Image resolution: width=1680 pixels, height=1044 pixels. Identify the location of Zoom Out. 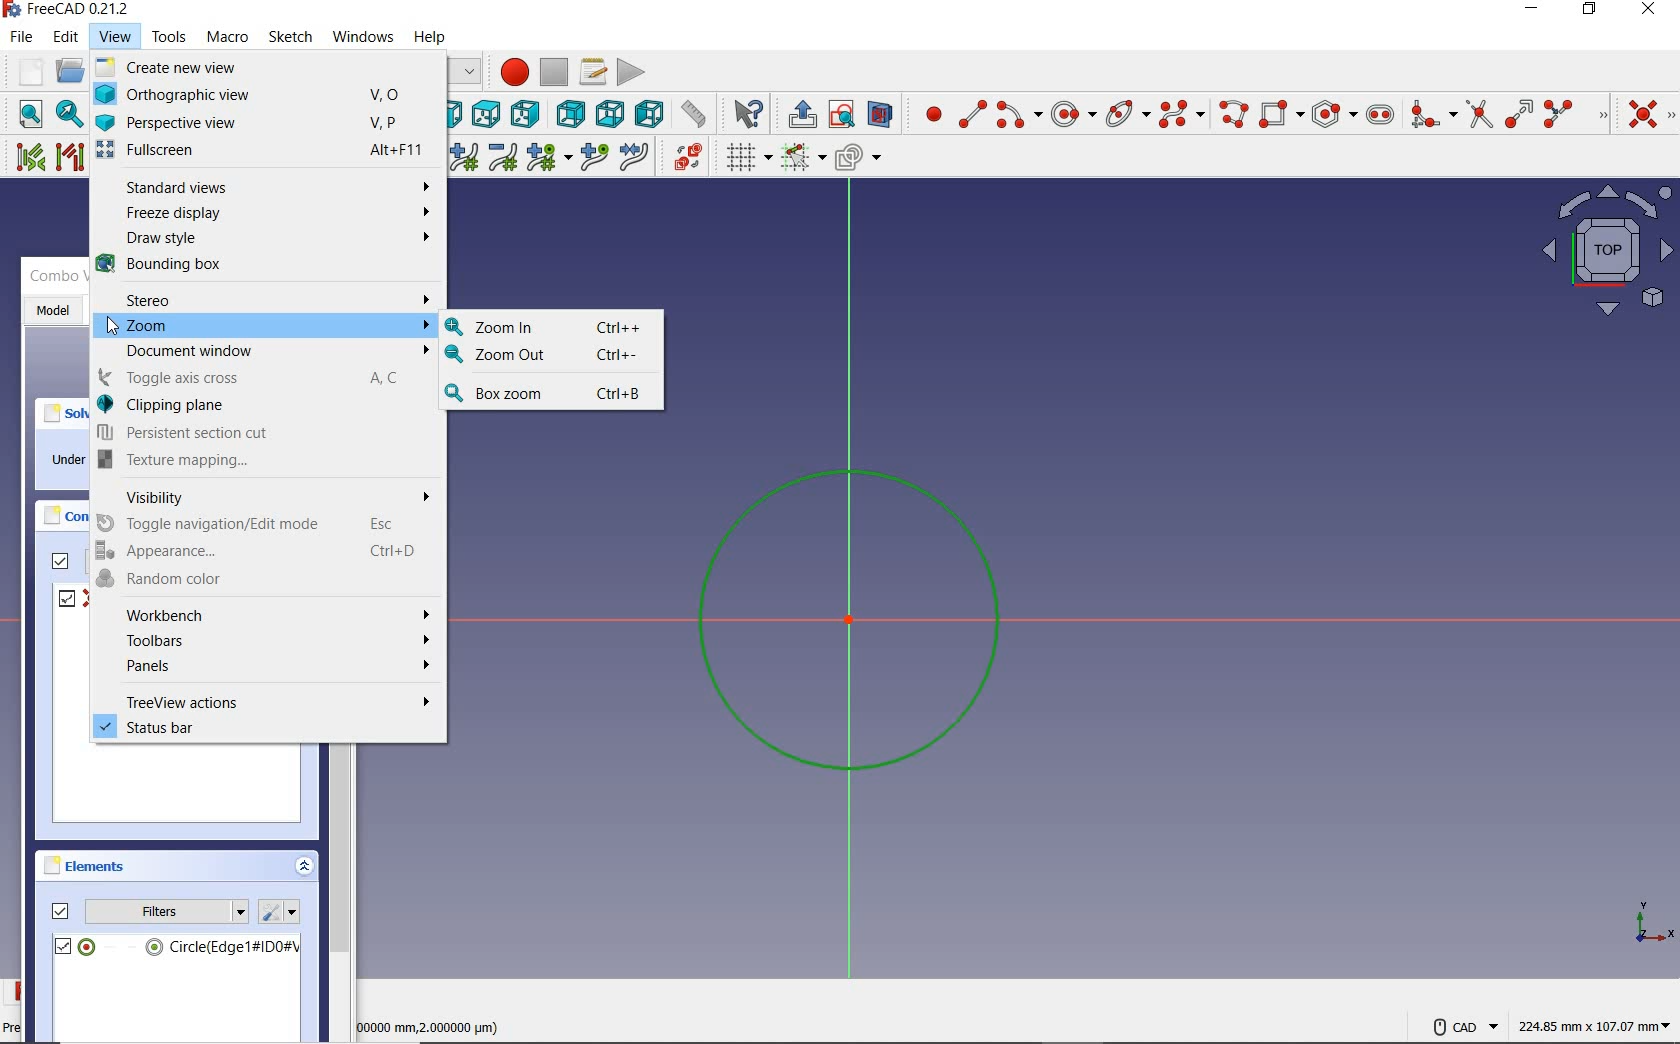
(552, 356).